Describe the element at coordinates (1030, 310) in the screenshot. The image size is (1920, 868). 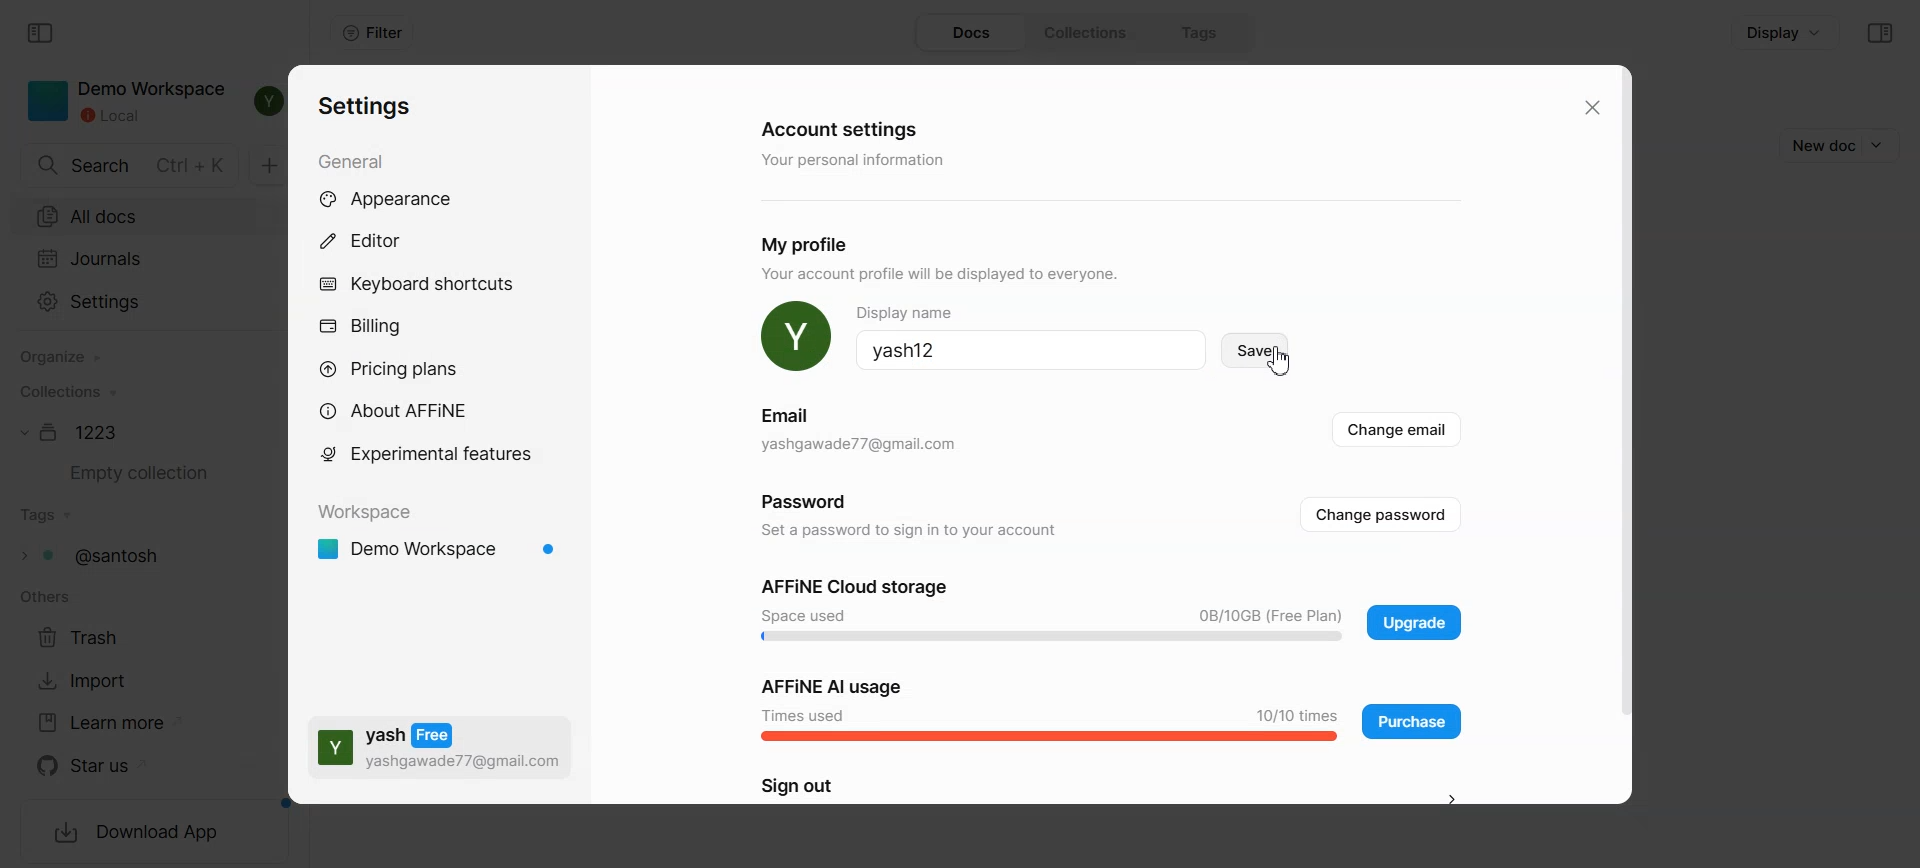
I see `Profile name` at that location.